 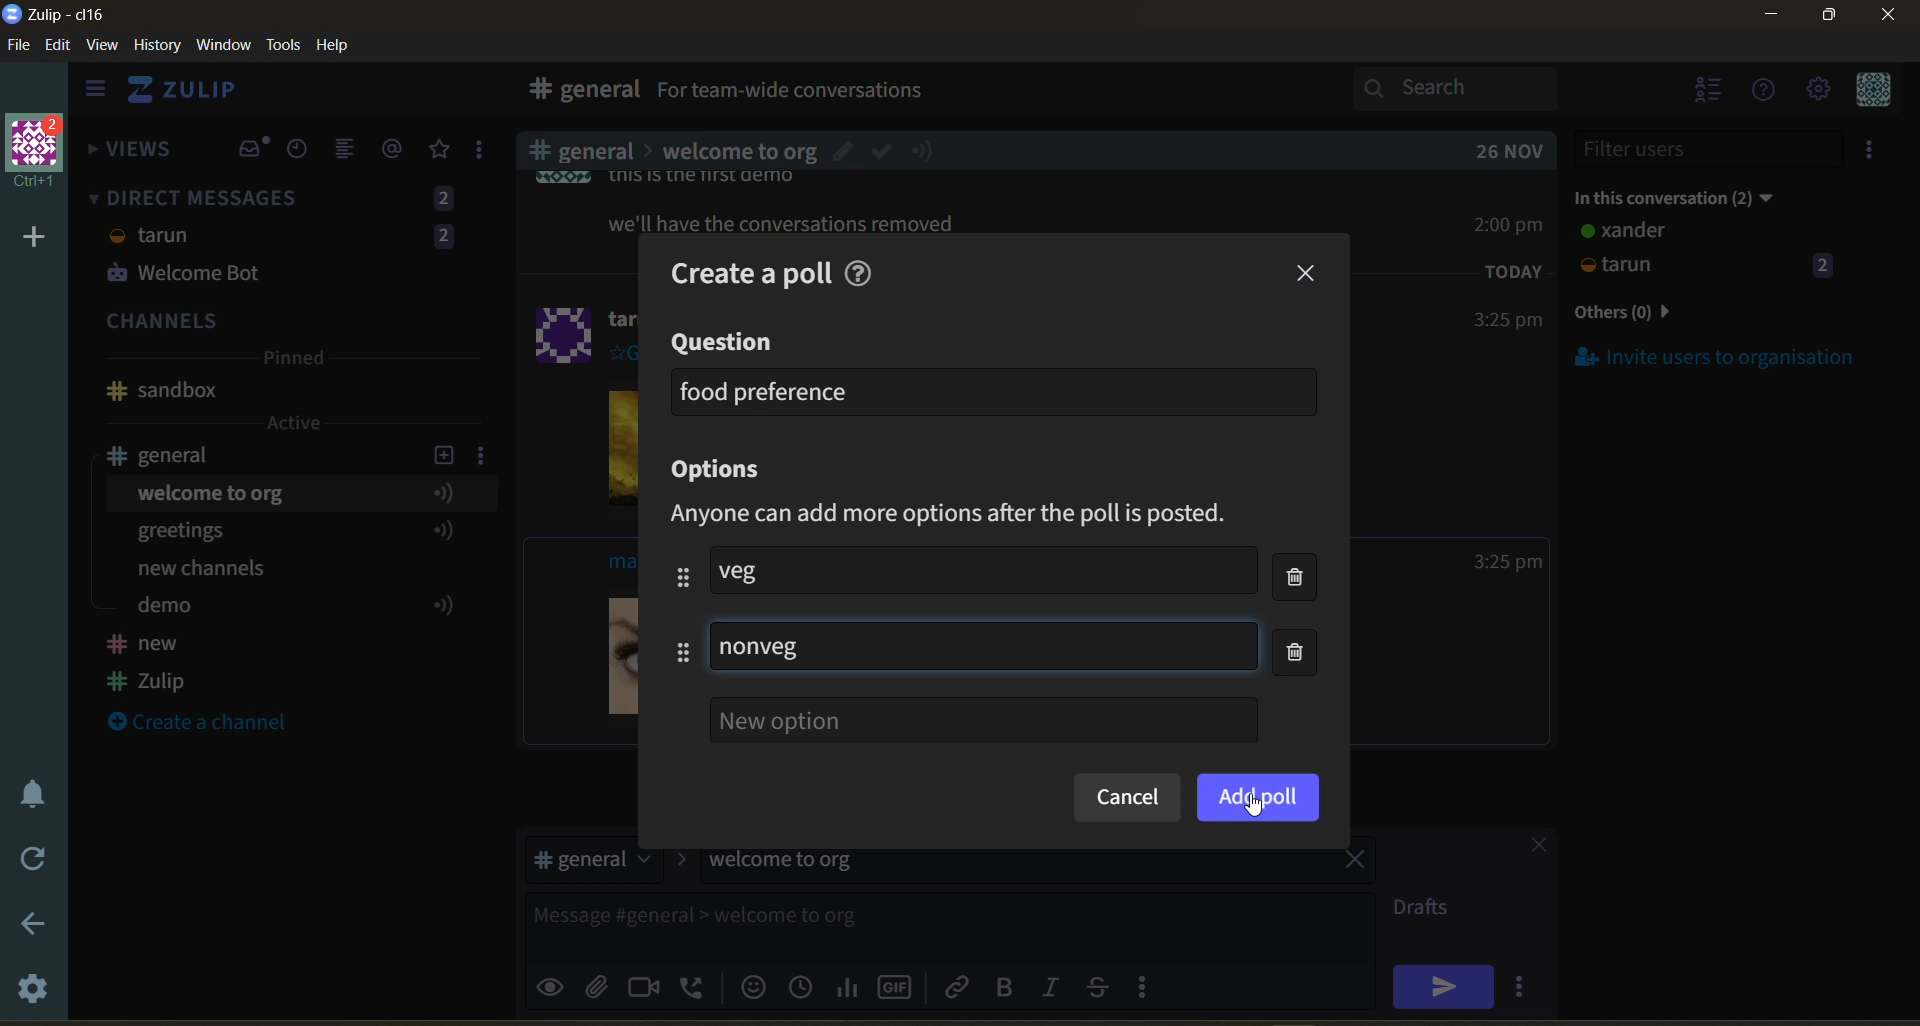 I want to click on Channel names, so click(x=150, y=665).